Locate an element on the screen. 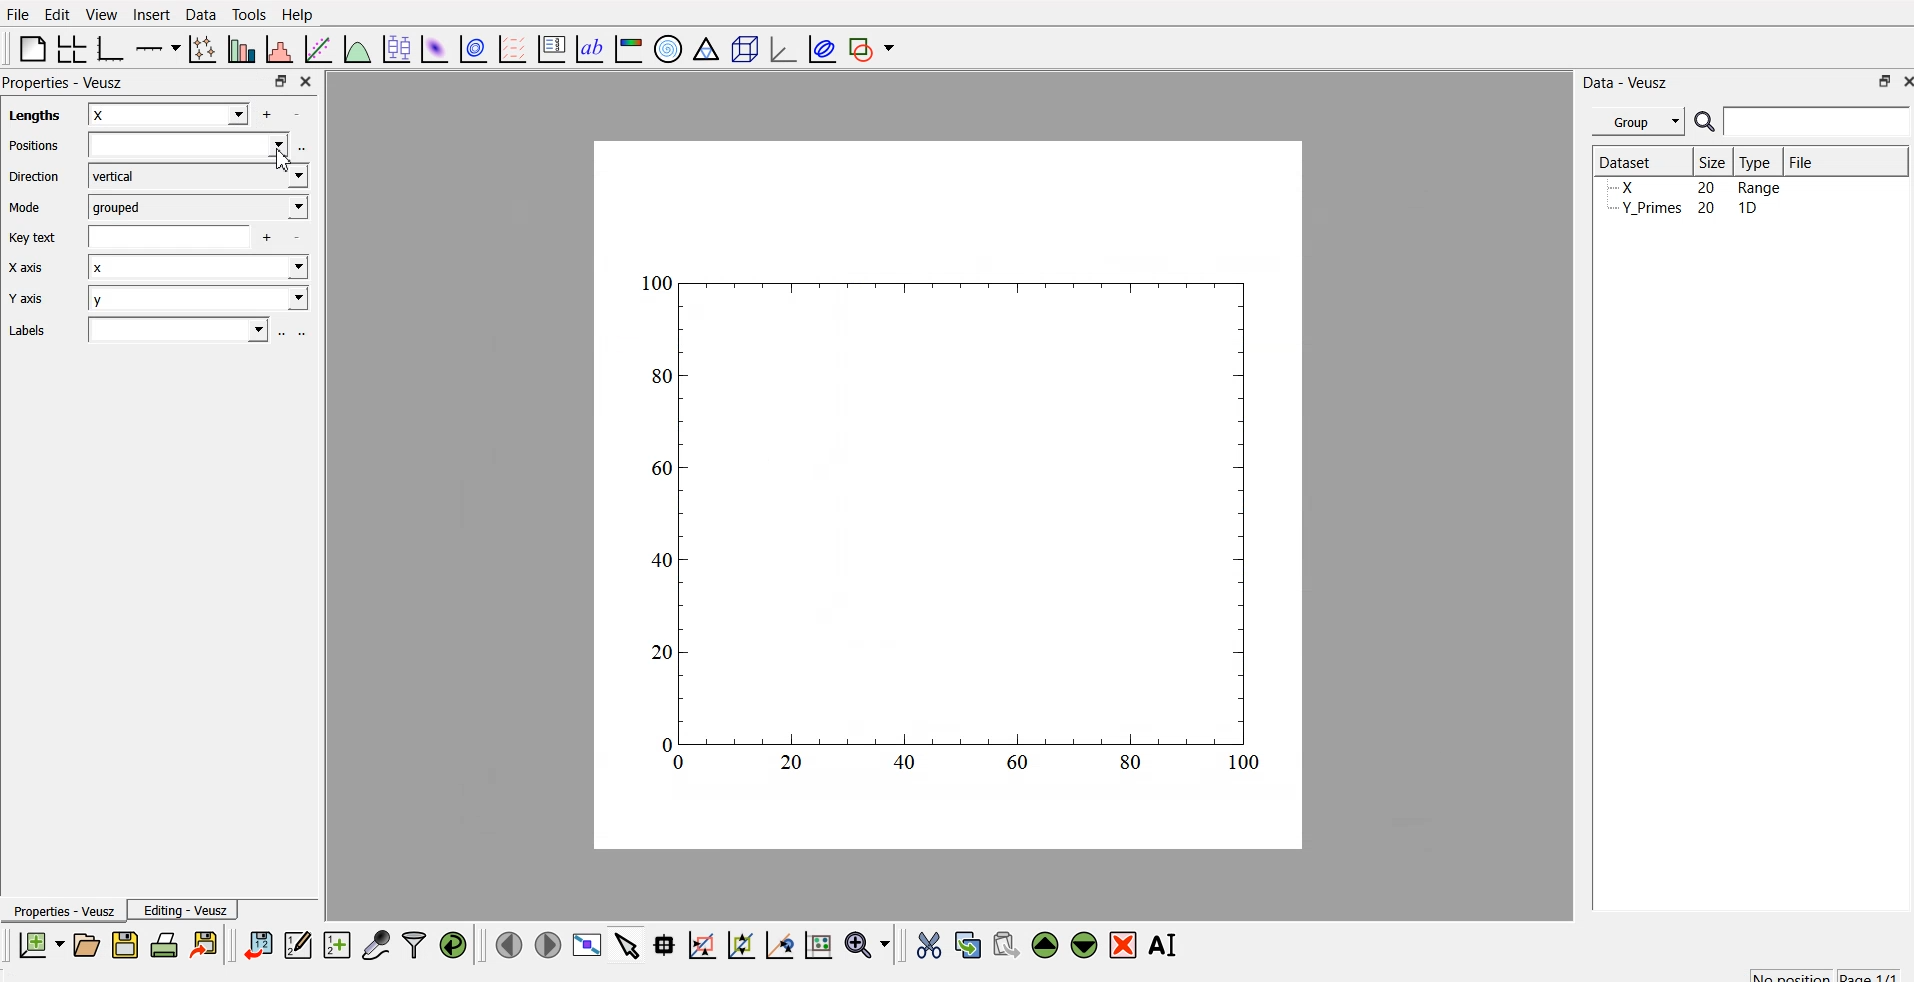 The width and height of the screenshot is (1914, 982). new document is located at coordinates (38, 945).